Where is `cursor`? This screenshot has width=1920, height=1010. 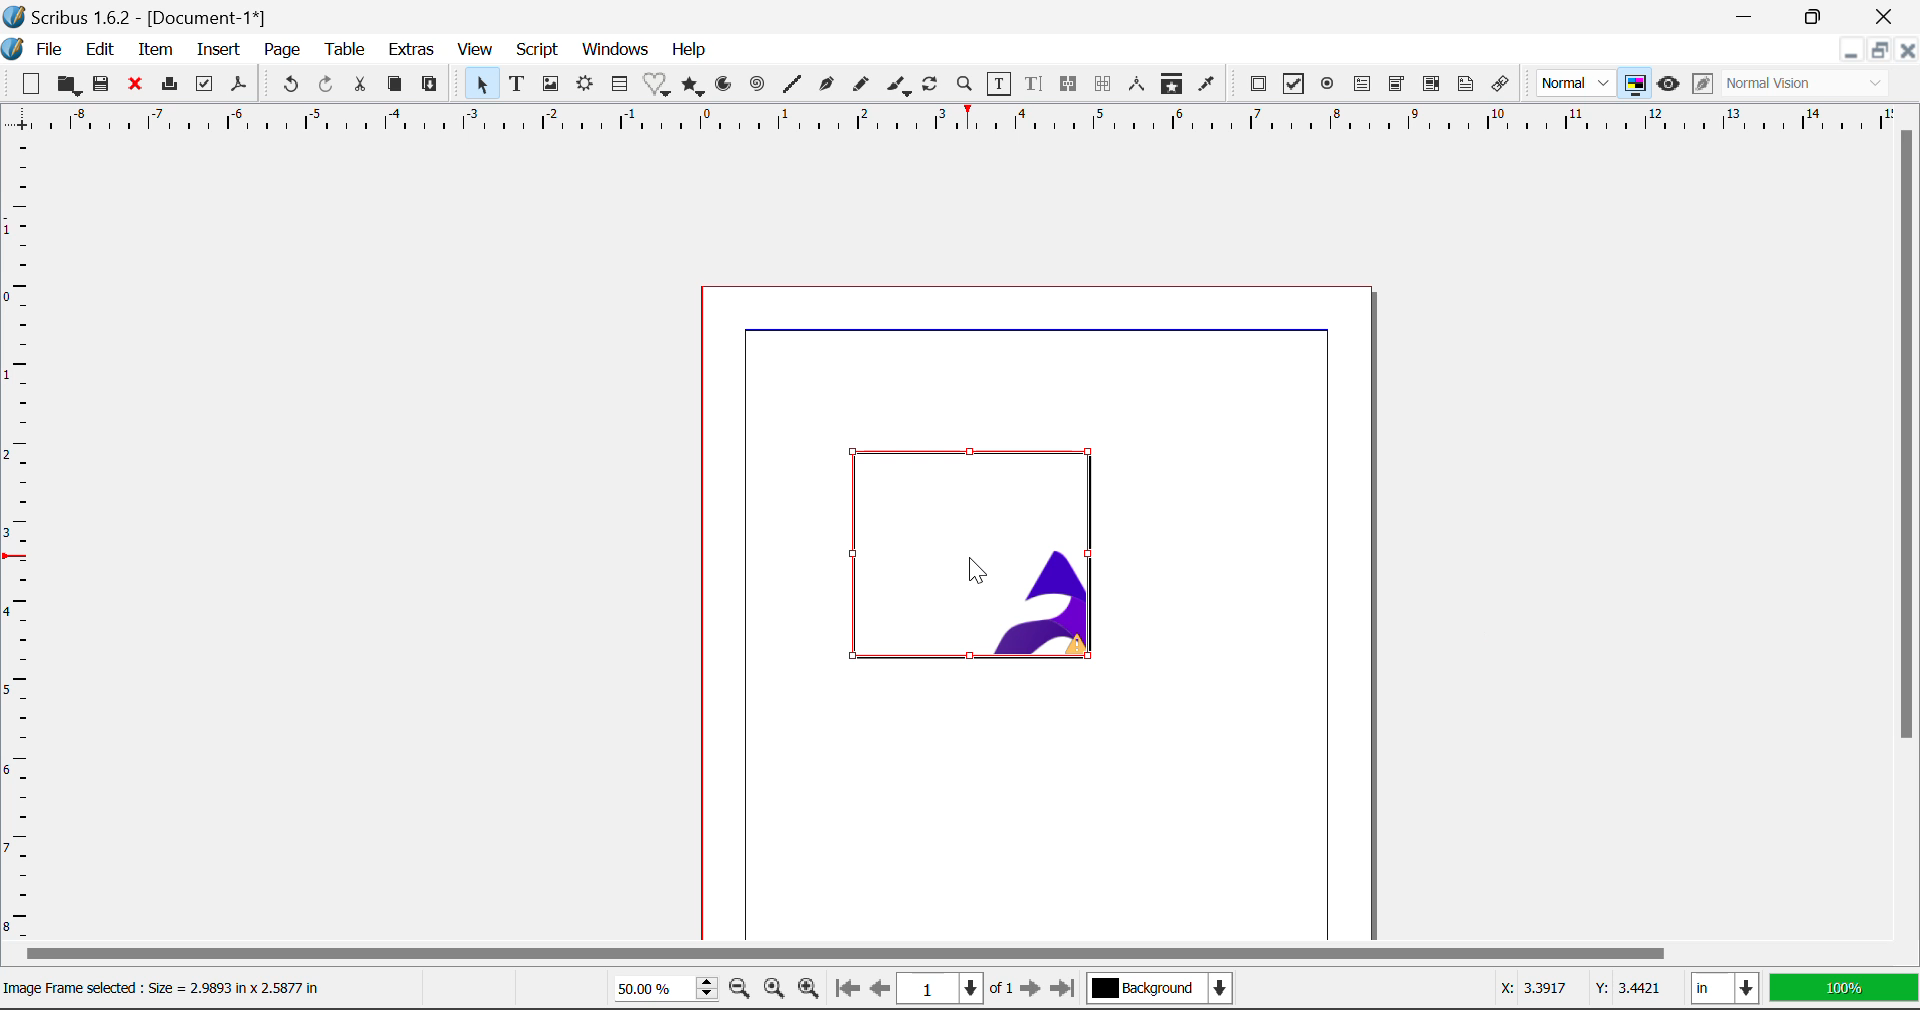
cursor is located at coordinates (983, 571).